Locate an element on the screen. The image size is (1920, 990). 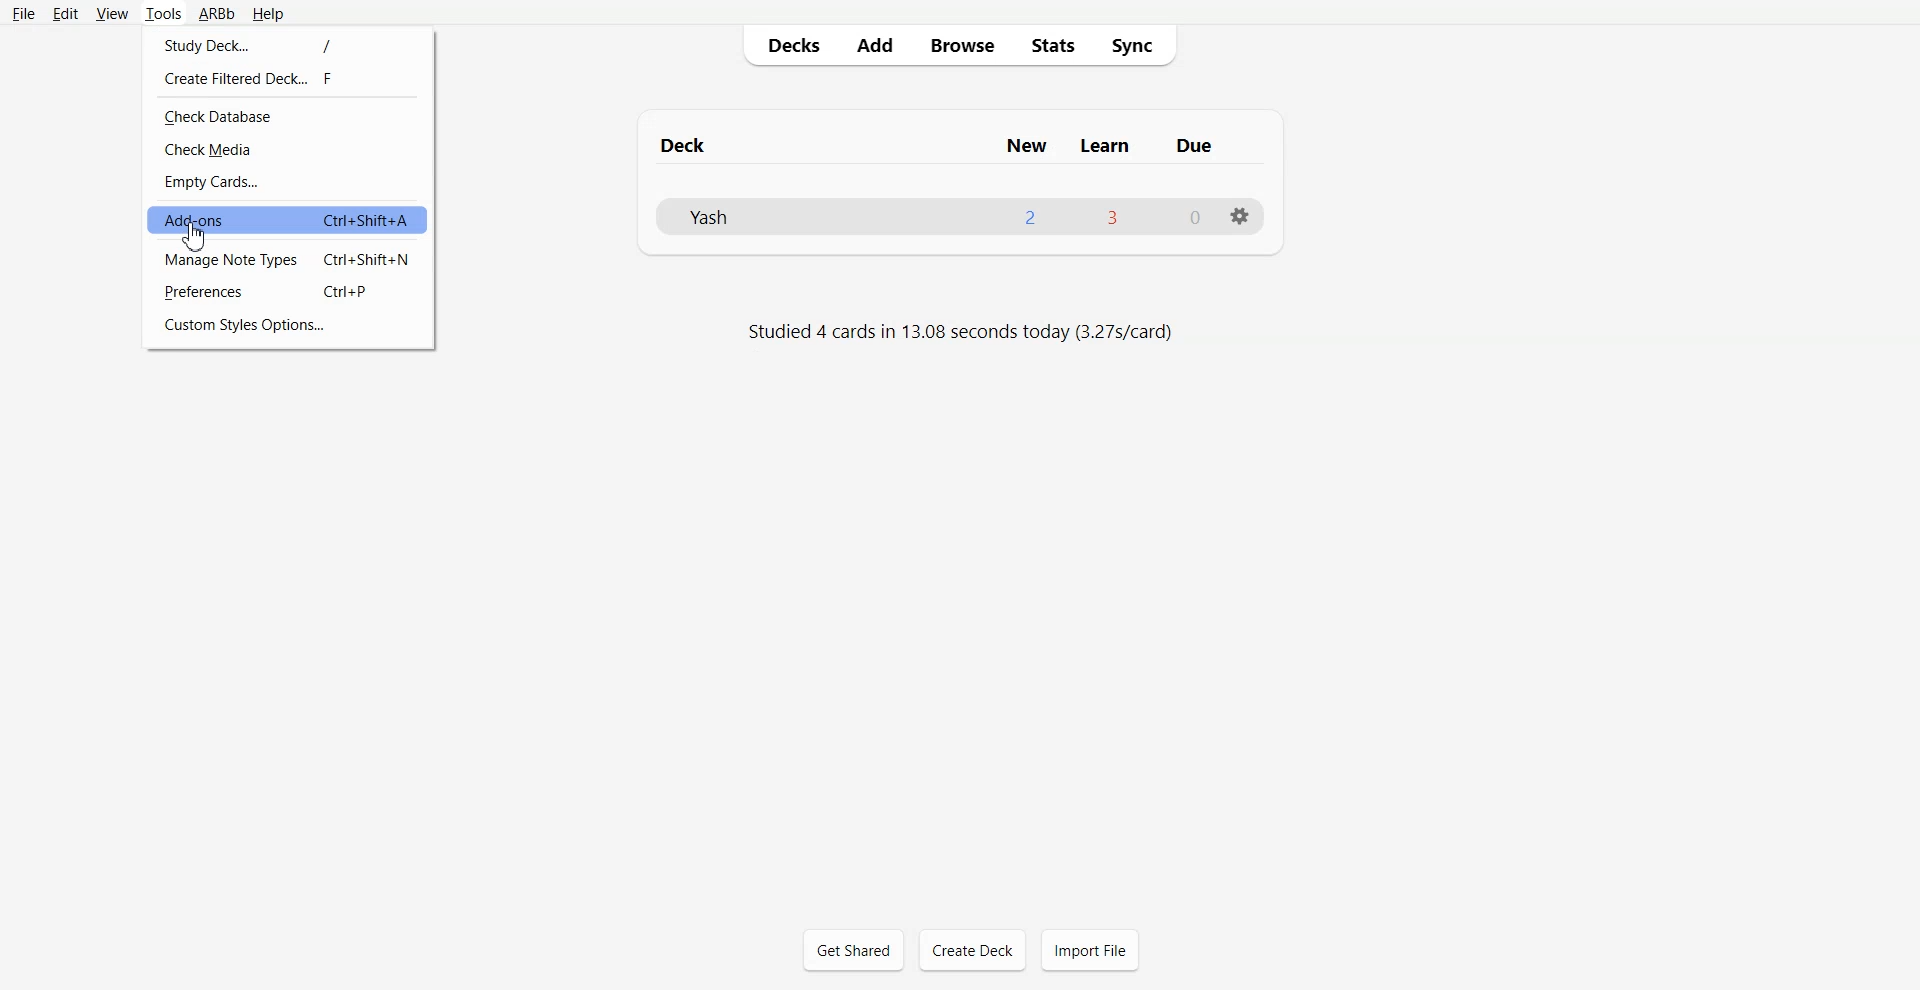
Cursor is located at coordinates (196, 235).